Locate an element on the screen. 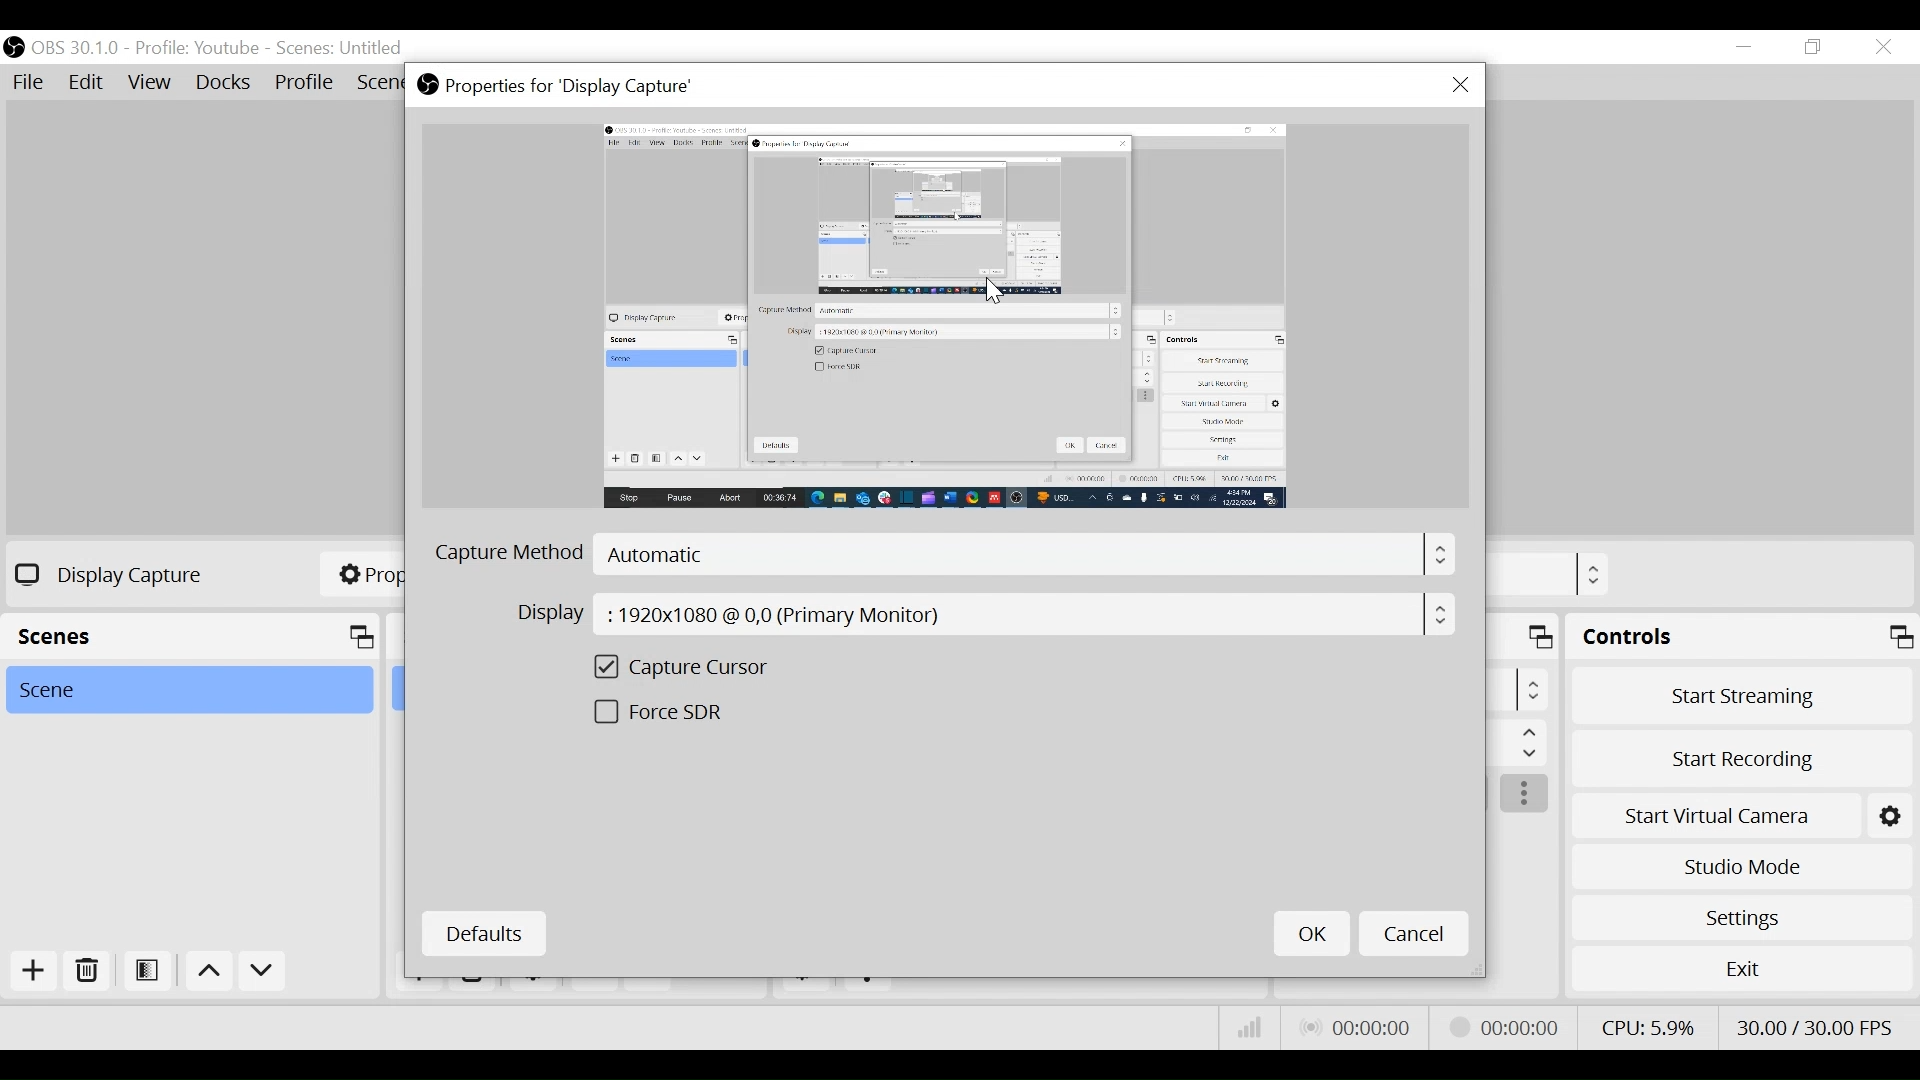  File is located at coordinates (29, 82).